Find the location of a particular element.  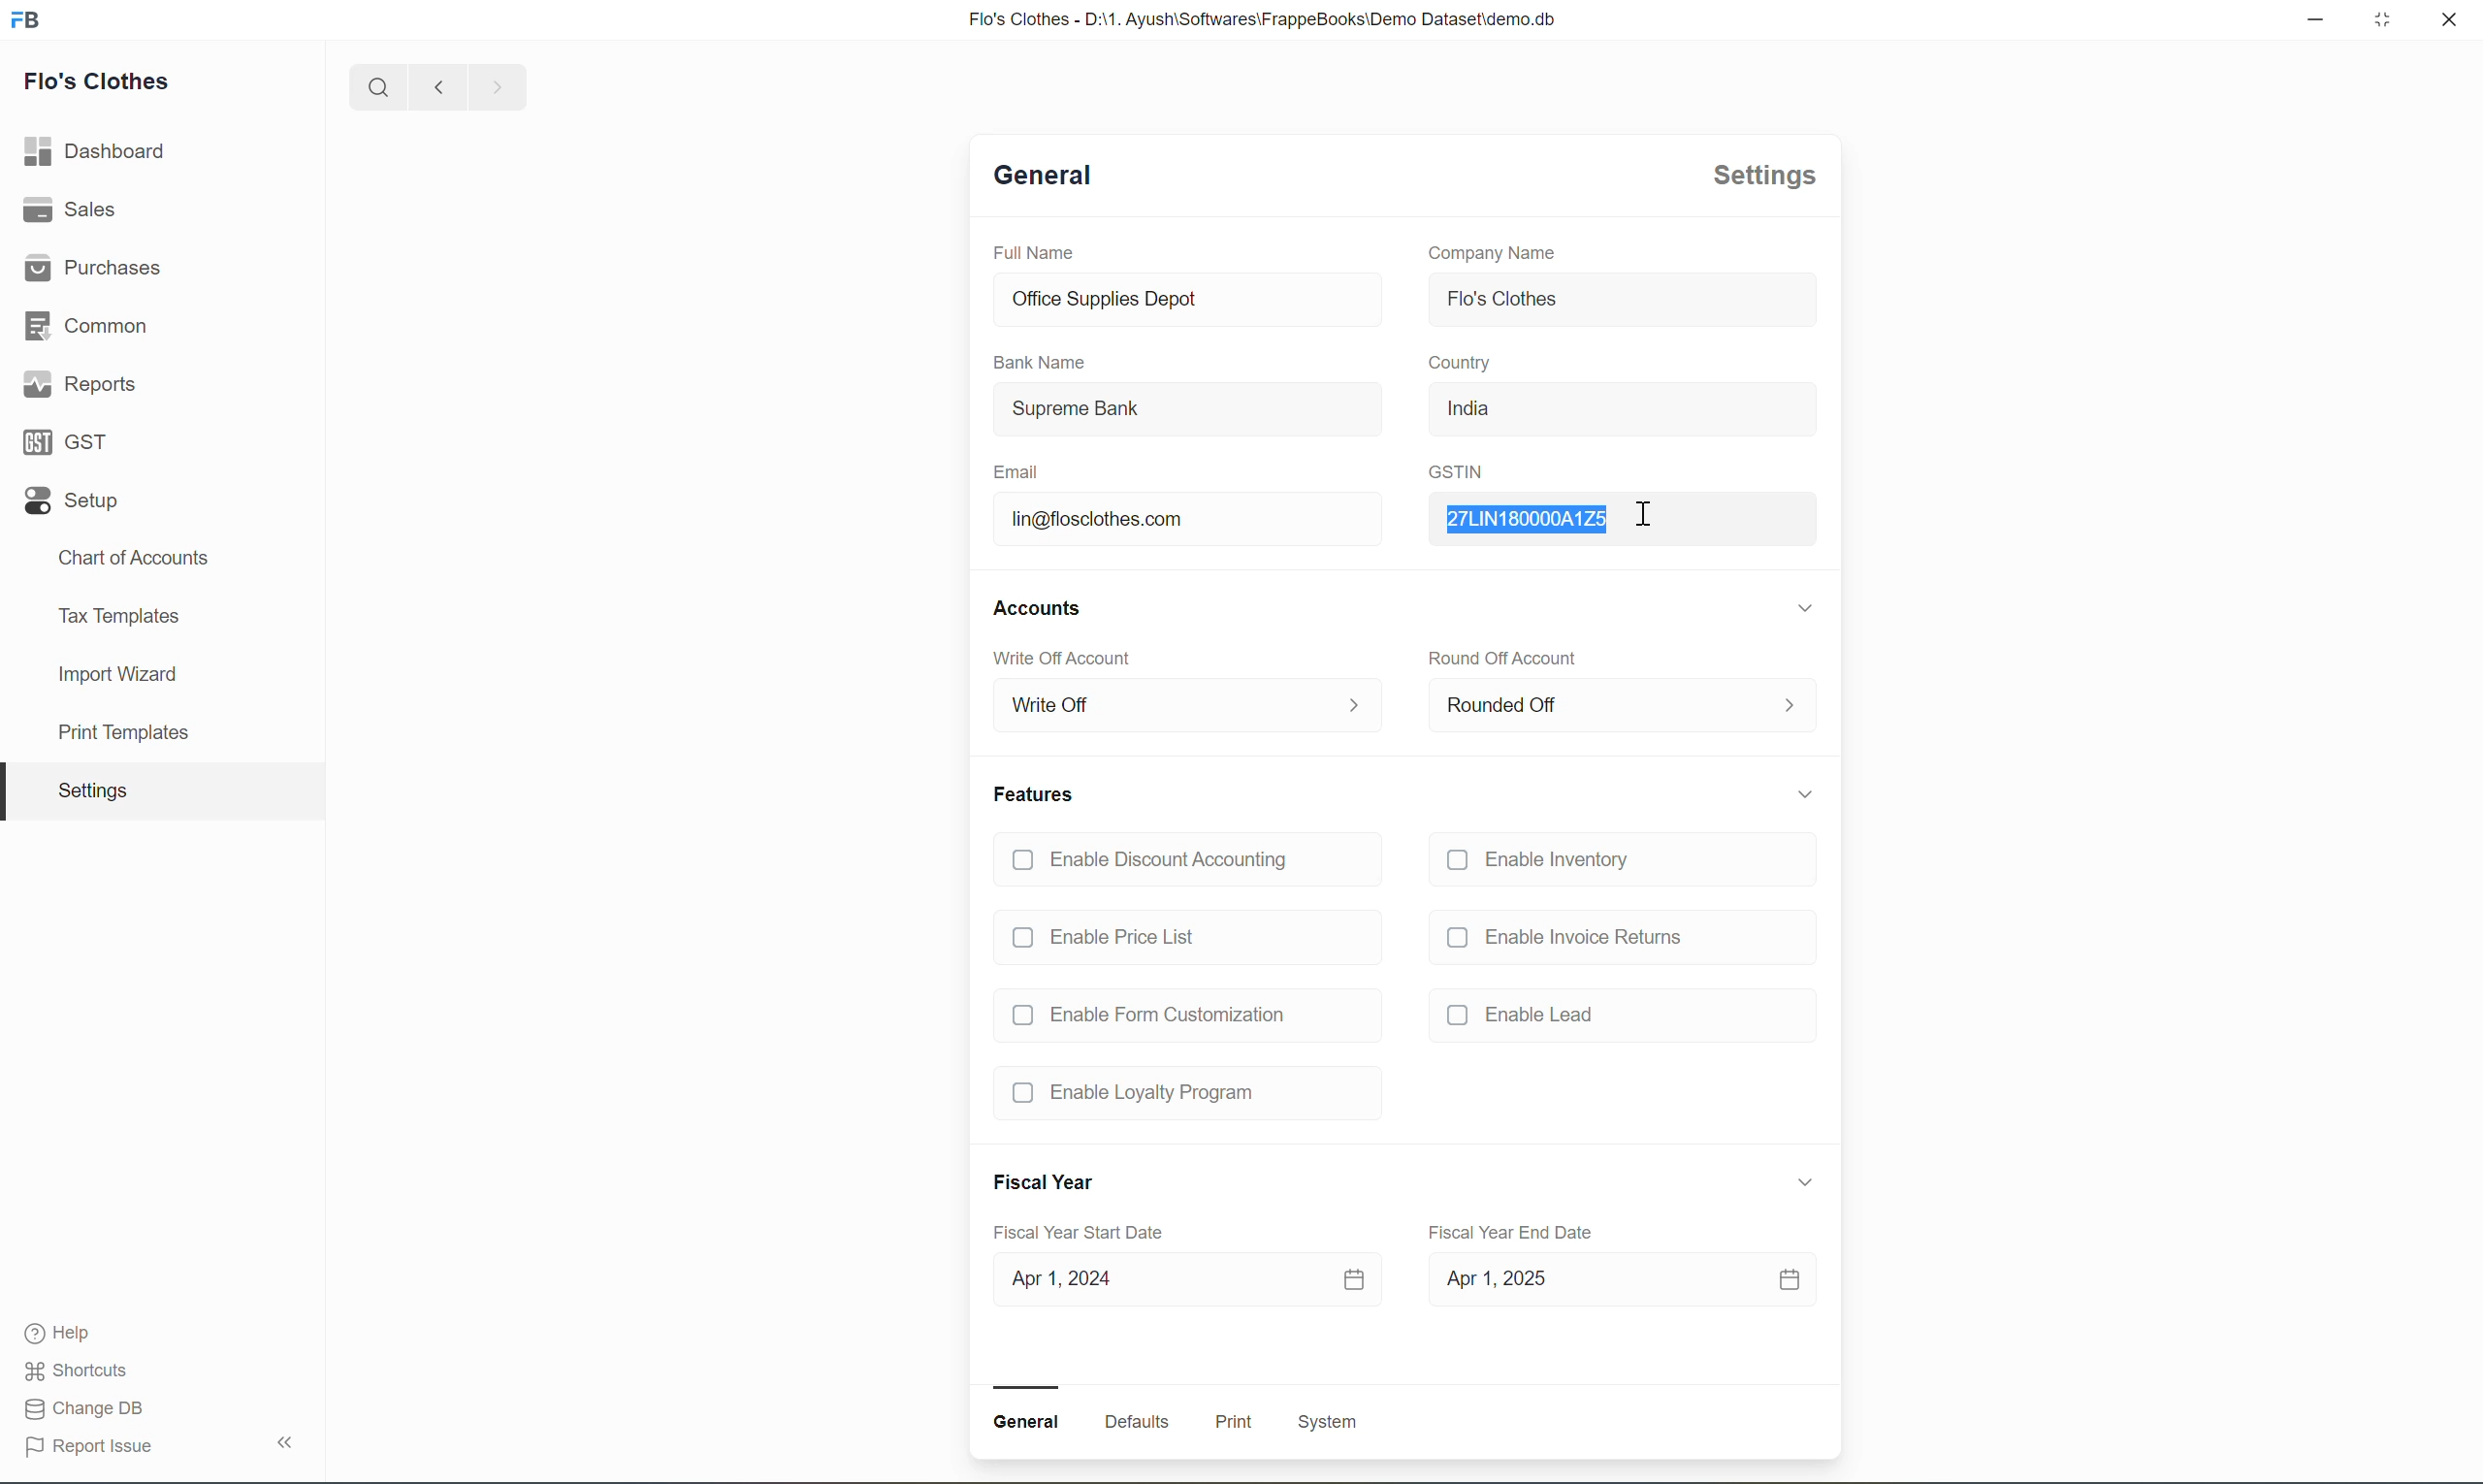

Setup is located at coordinates (72, 500).